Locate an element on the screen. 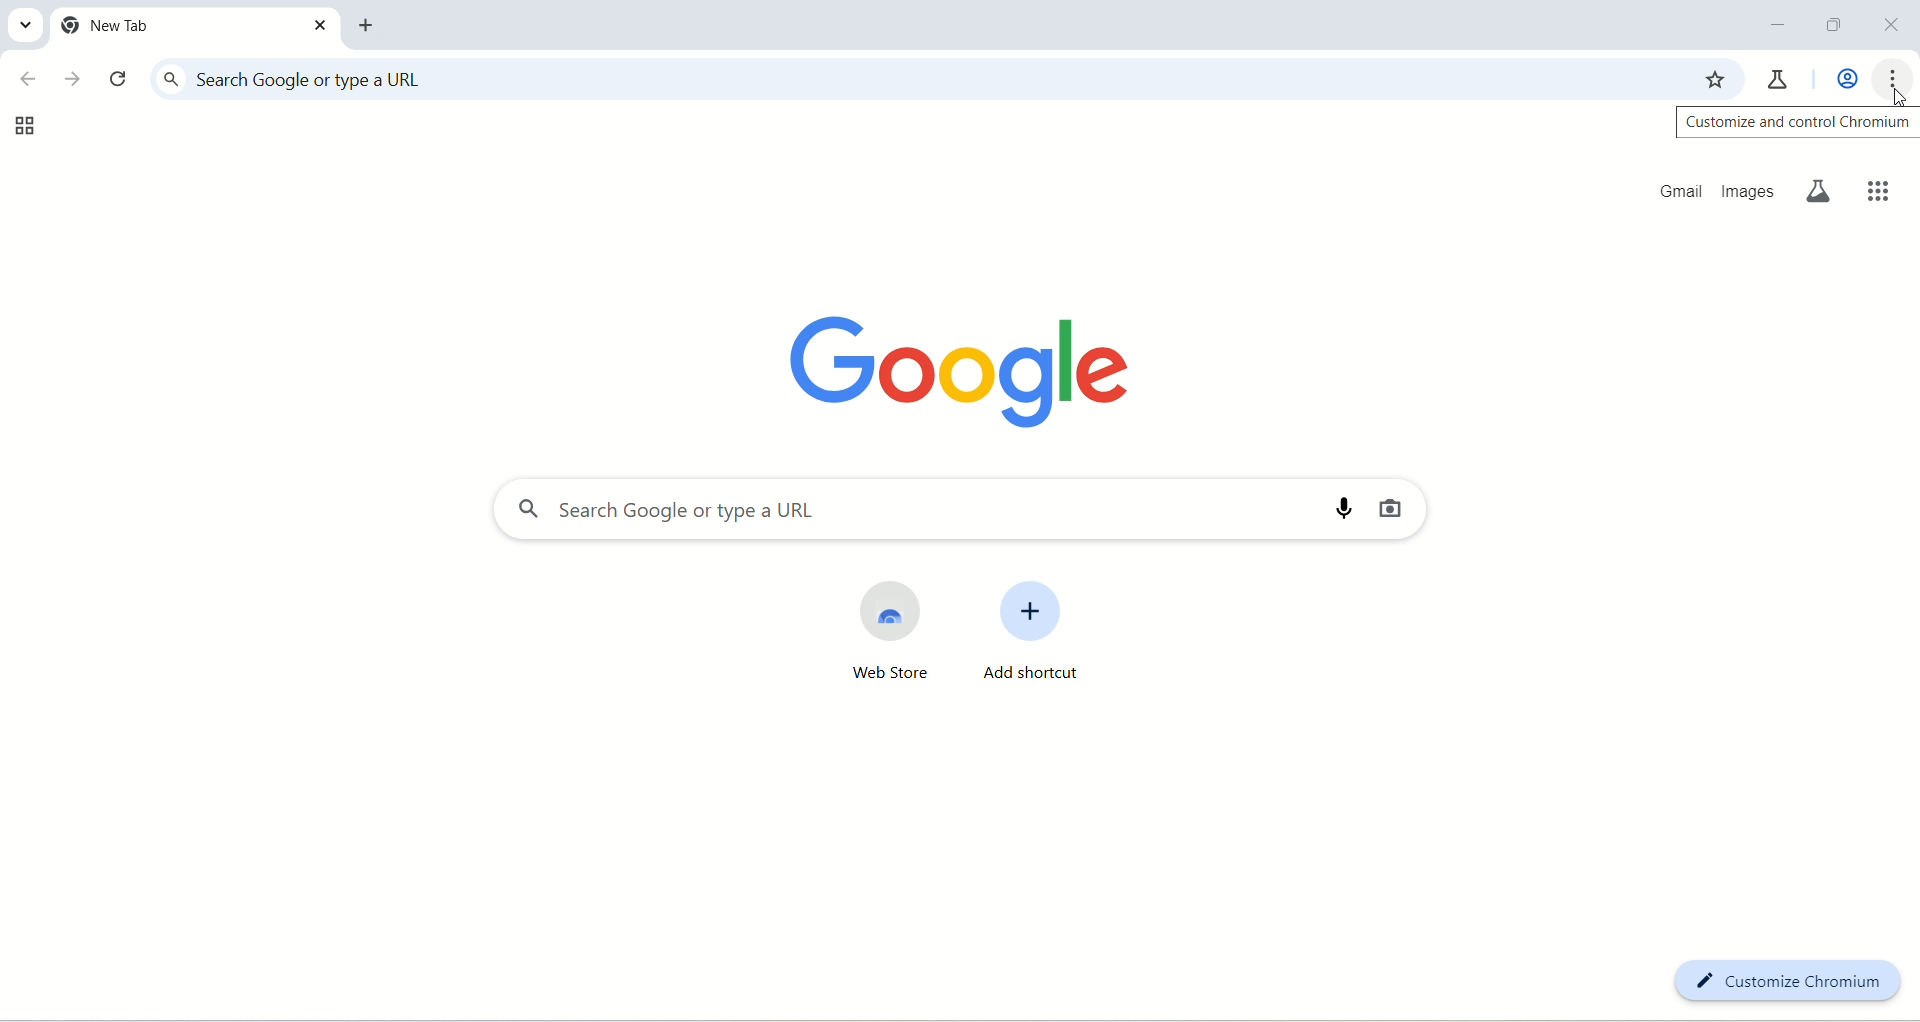  new tab is located at coordinates (177, 26).